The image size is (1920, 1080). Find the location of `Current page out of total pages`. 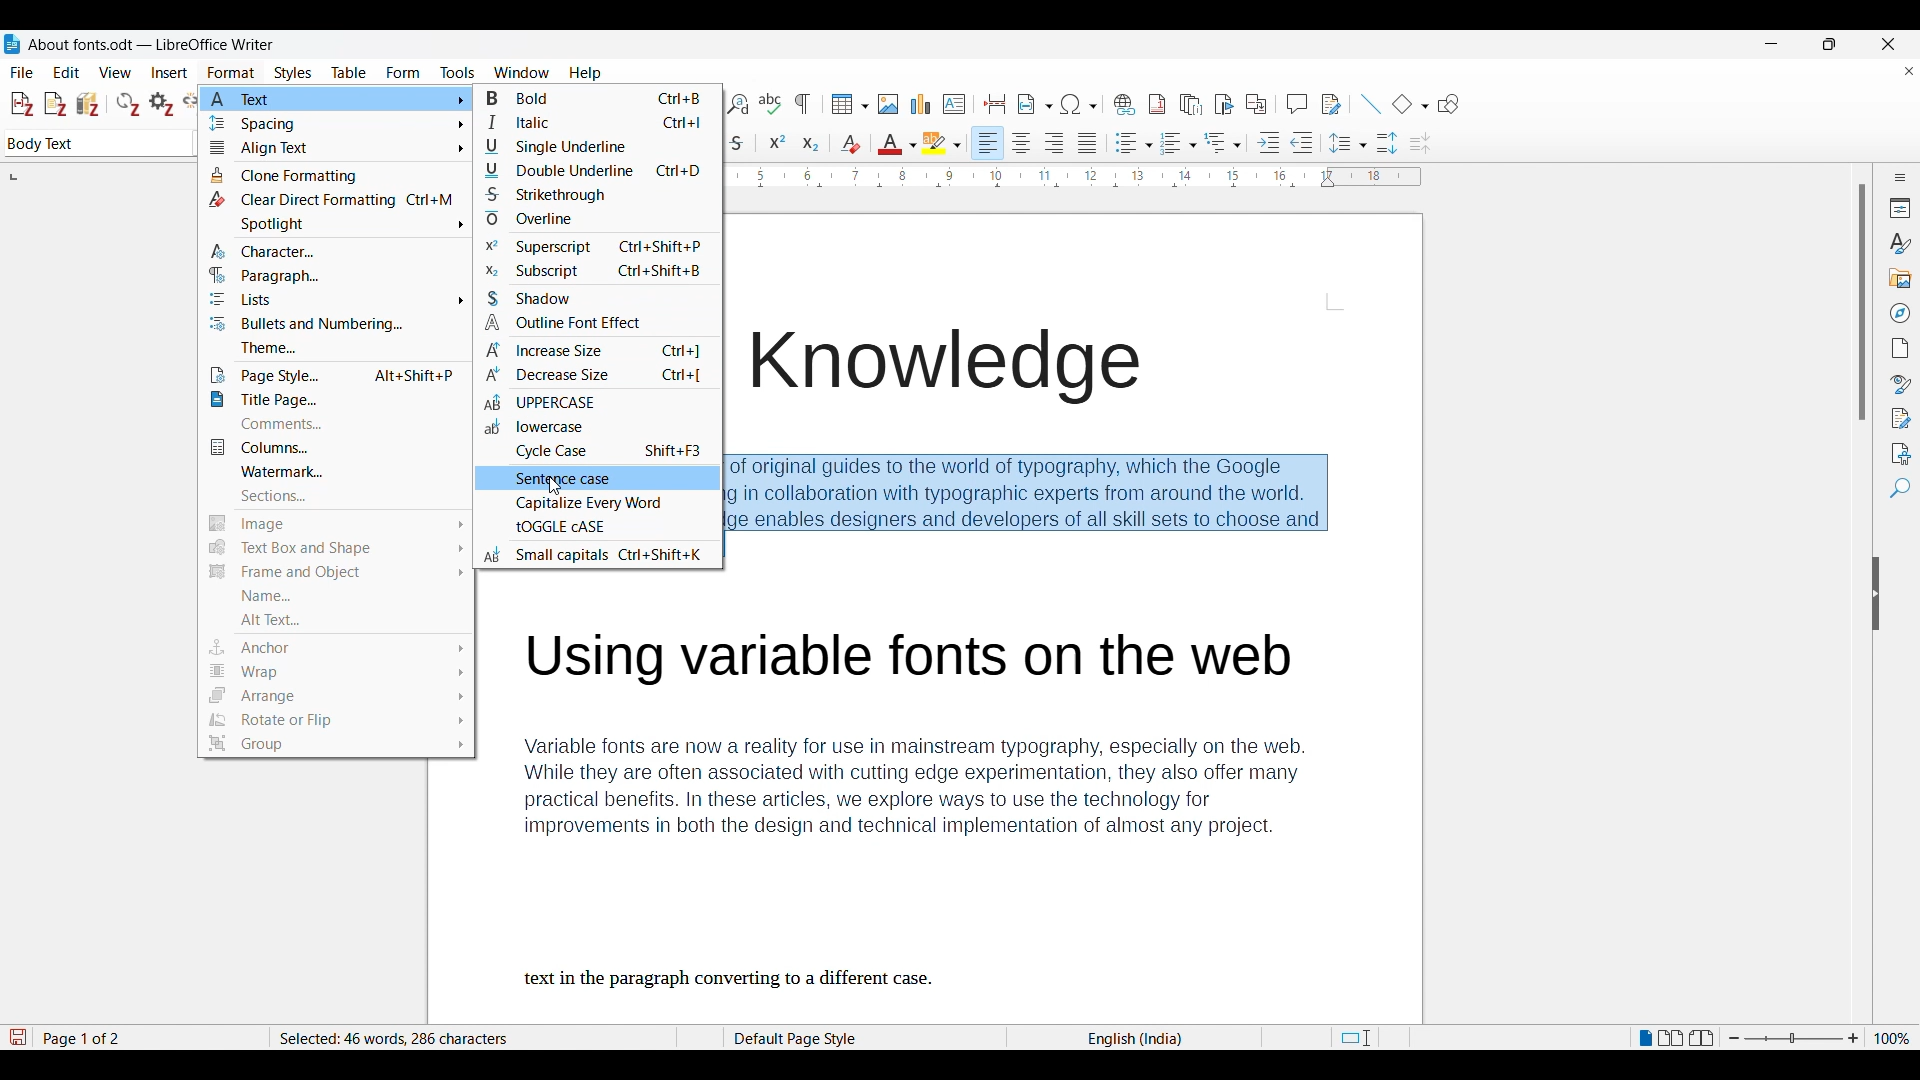

Current page out of total pages is located at coordinates (84, 1038).